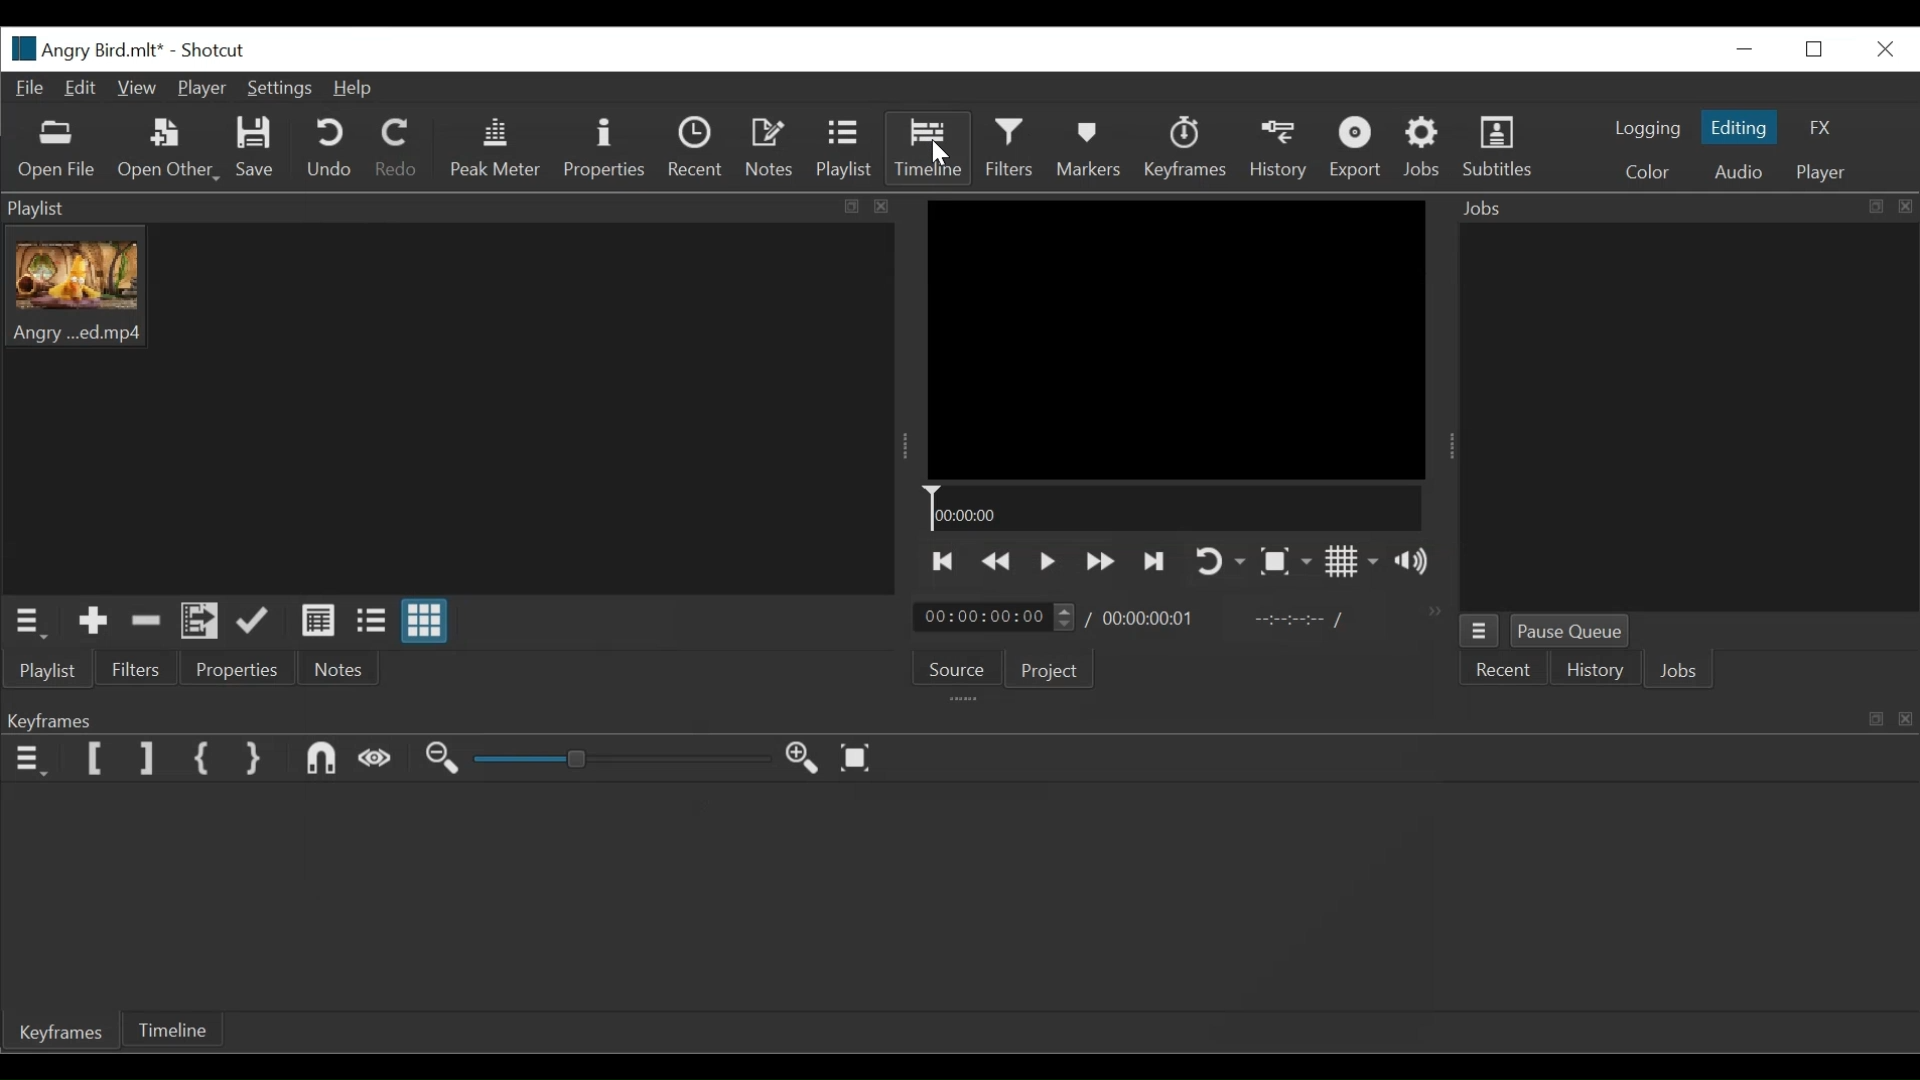 The height and width of the screenshot is (1080, 1920). Describe the element at coordinates (1820, 173) in the screenshot. I see `Player` at that location.